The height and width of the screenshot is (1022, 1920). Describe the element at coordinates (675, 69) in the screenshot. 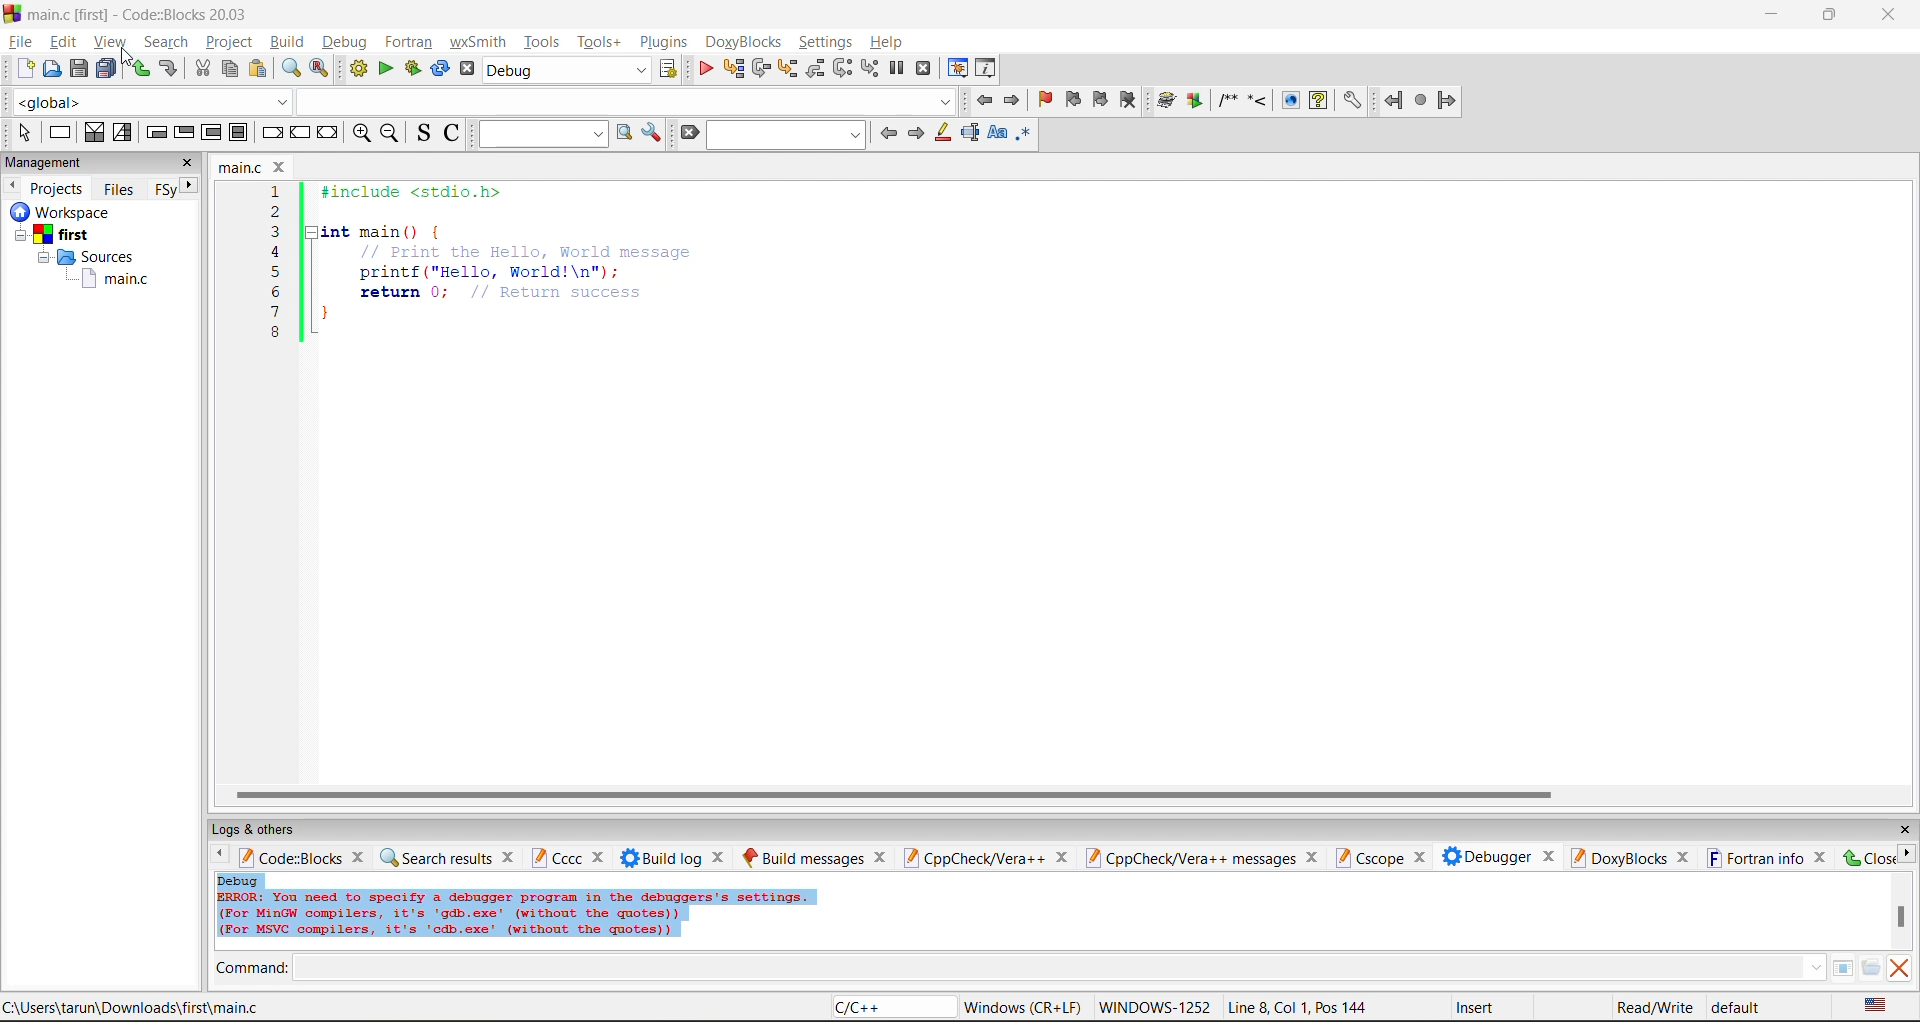

I see `show the select target dialog` at that location.